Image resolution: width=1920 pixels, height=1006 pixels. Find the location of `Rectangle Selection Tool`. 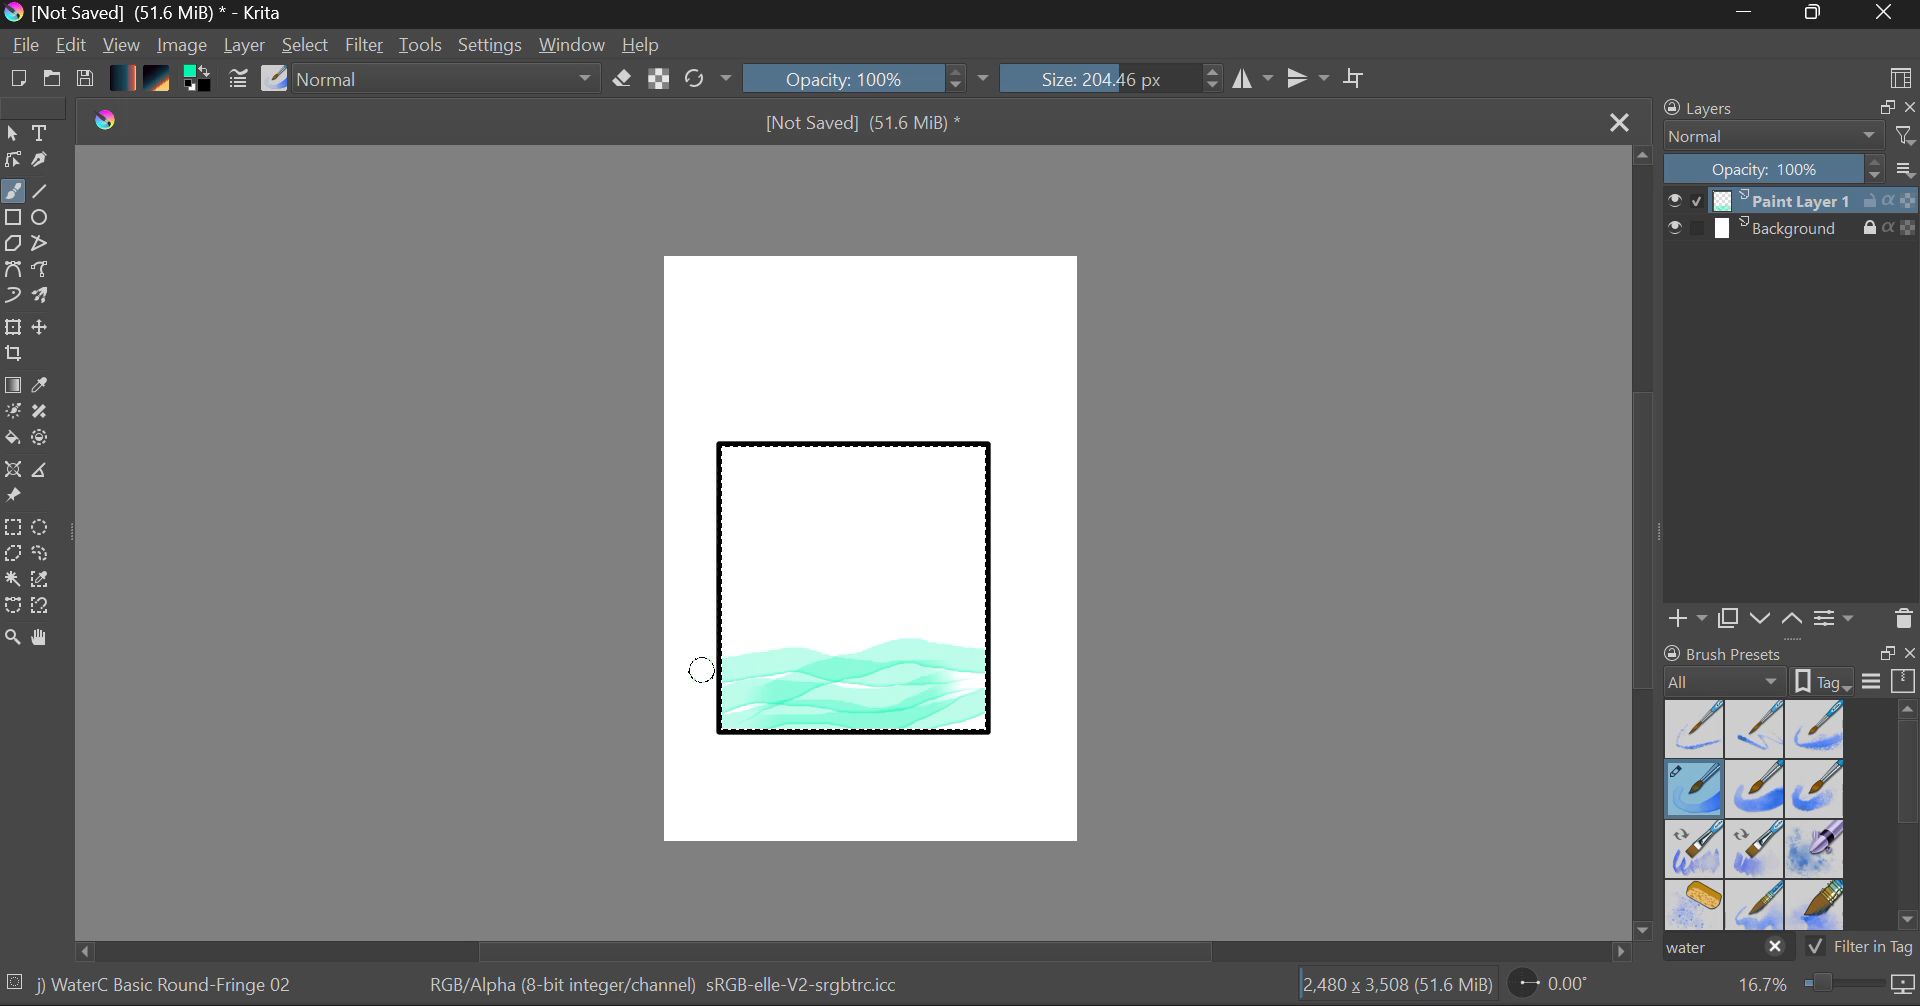

Rectangle Selection Tool is located at coordinates (12, 530).